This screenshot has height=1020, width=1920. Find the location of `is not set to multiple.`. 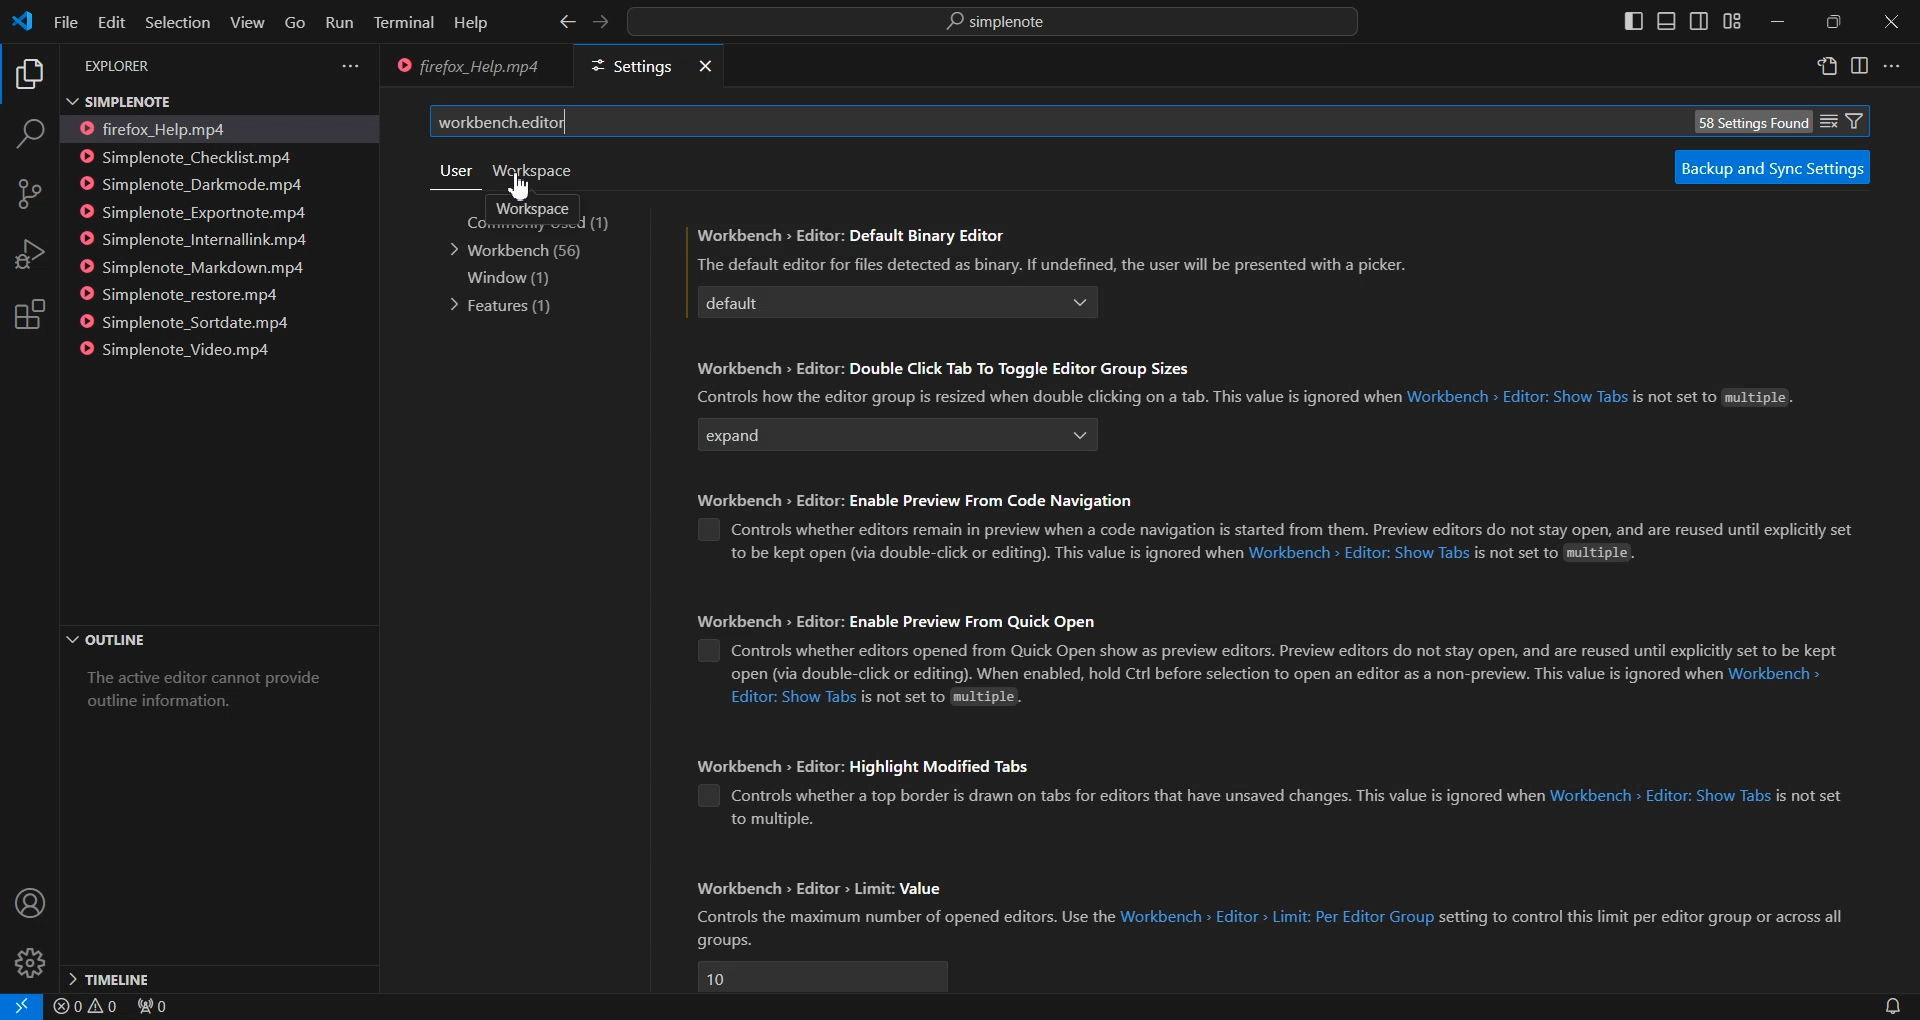

is not set to multiple. is located at coordinates (951, 696).